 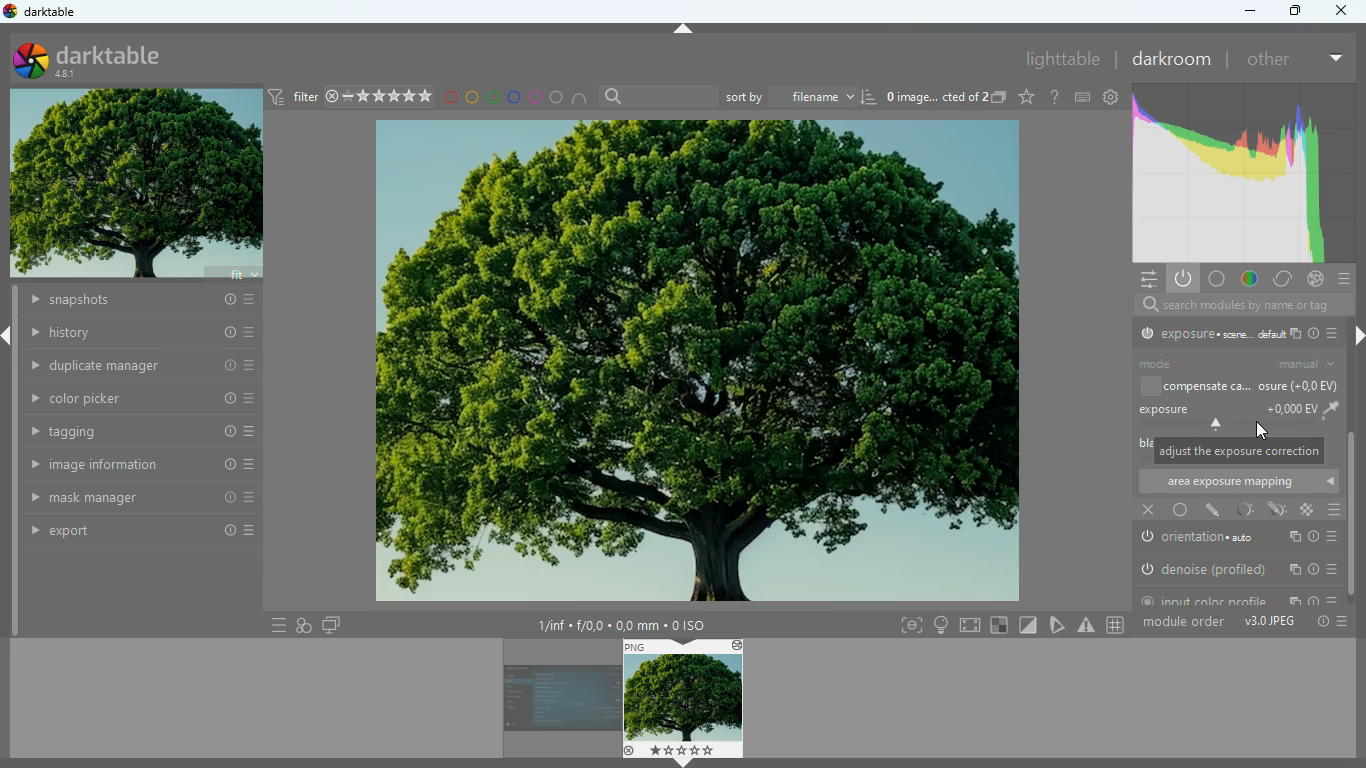 I want to click on close, so click(x=1147, y=511).